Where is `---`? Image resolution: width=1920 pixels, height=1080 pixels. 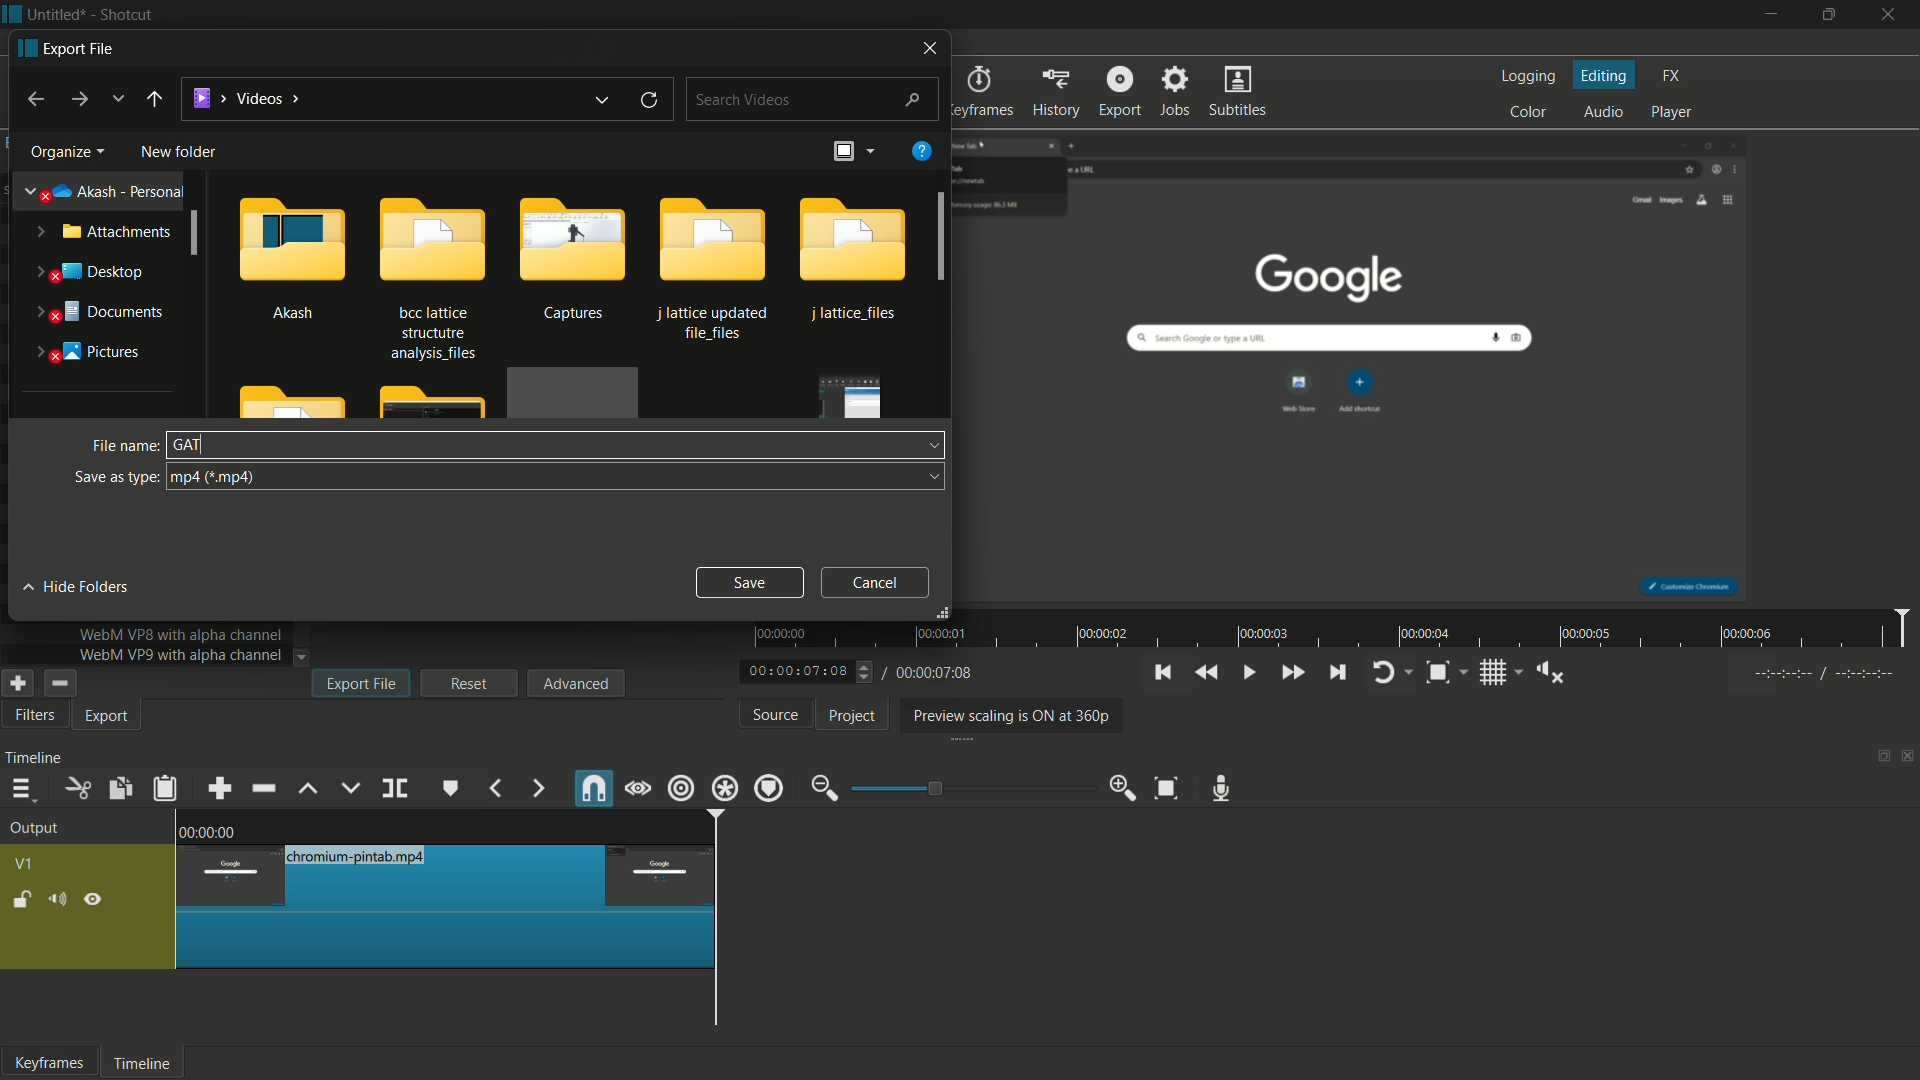
--- is located at coordinates (1822, 673).